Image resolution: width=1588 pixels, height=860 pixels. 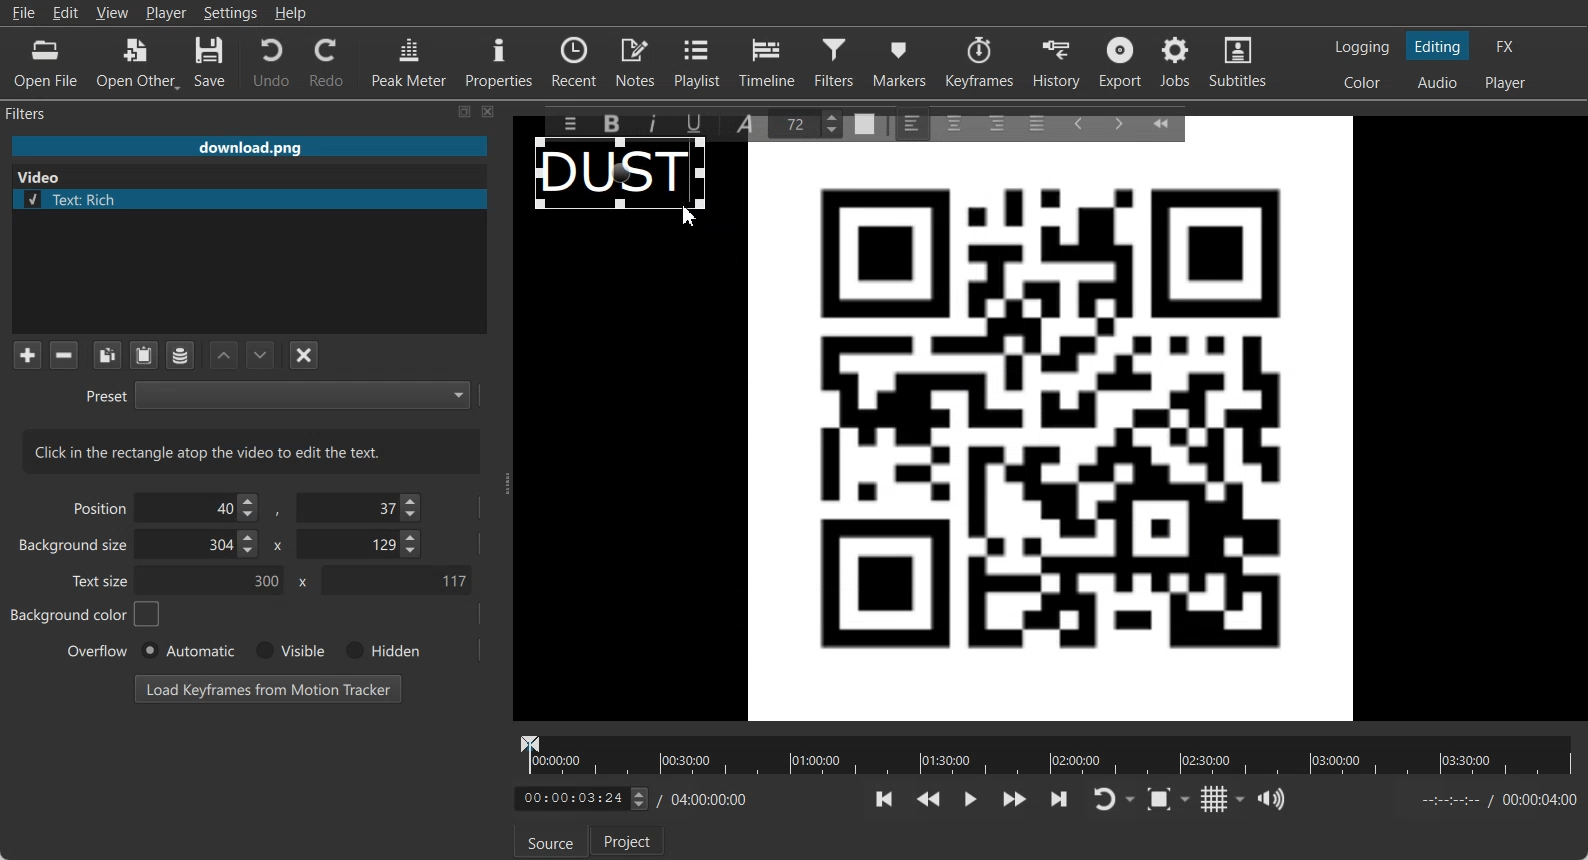 I want to click on Skip to the next point, so click(x=1058, y=798).